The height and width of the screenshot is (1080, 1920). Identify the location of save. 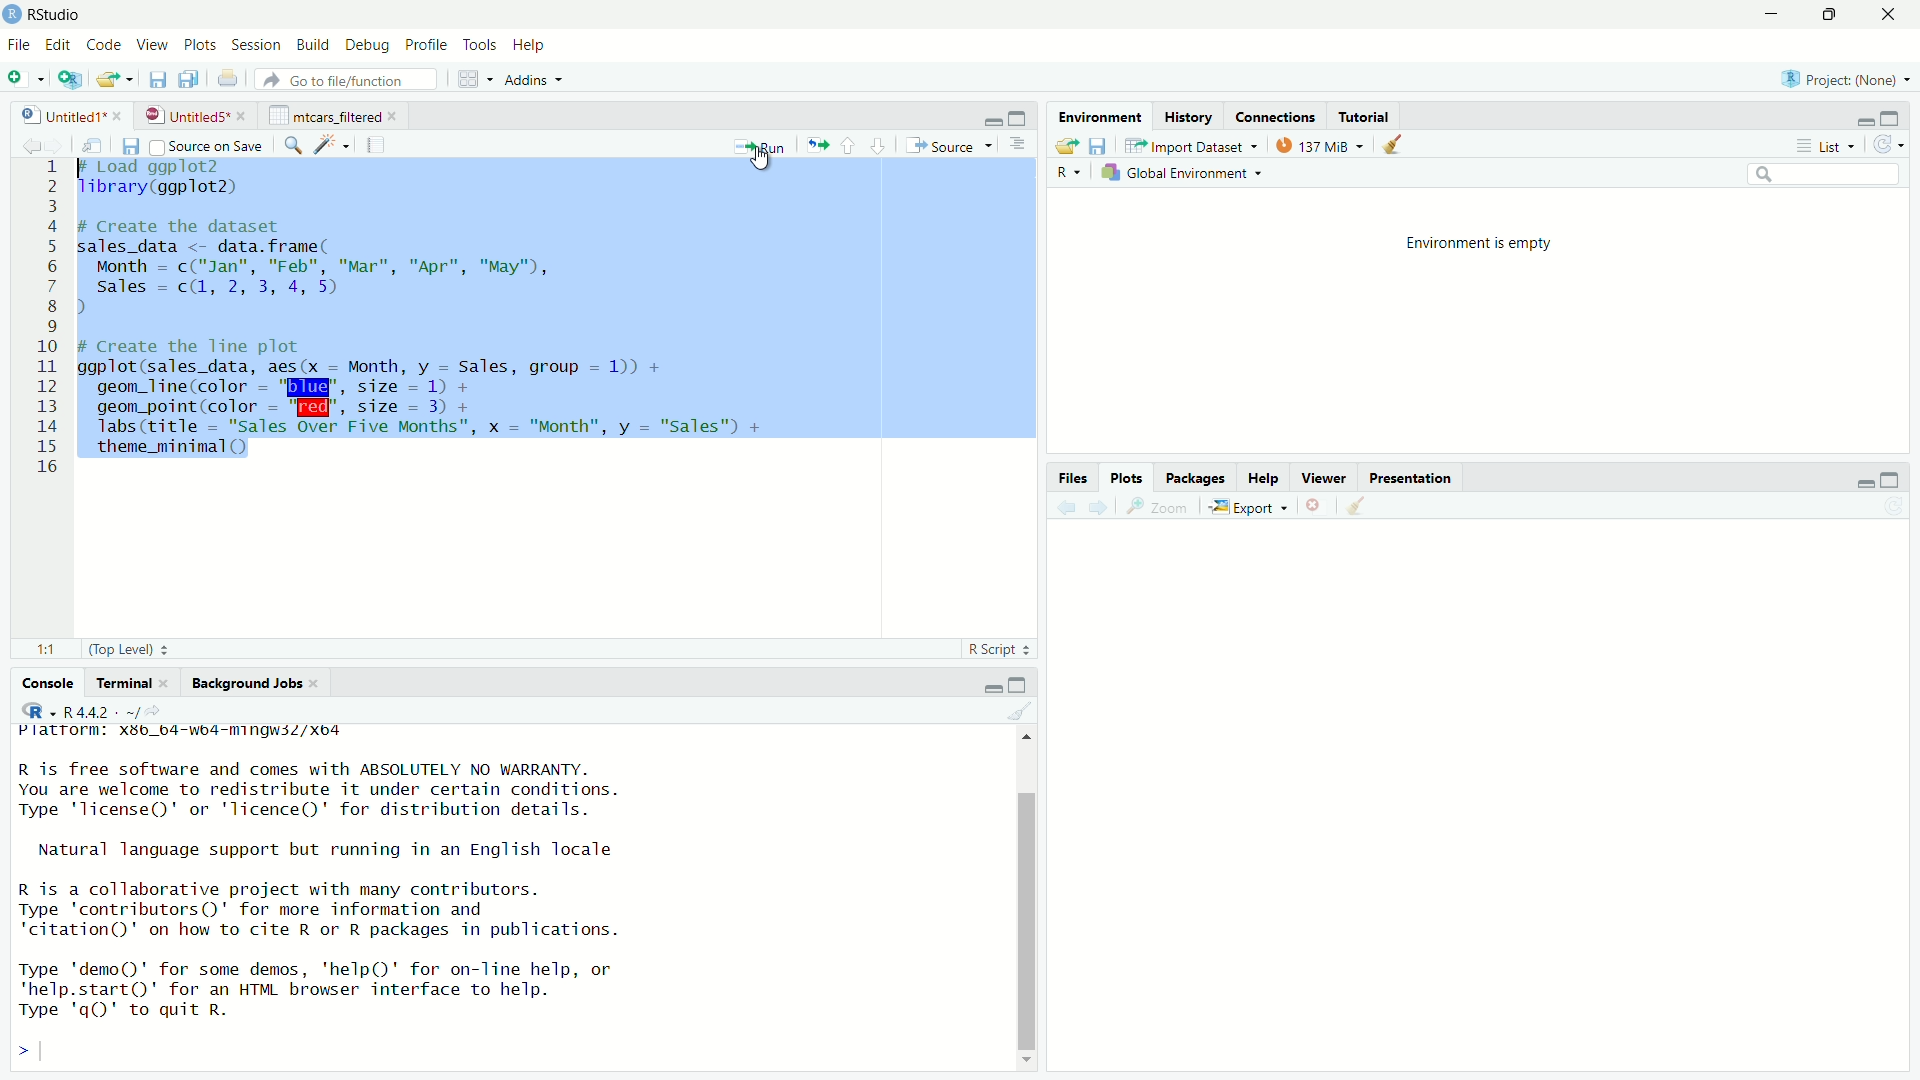
(1101, 147).